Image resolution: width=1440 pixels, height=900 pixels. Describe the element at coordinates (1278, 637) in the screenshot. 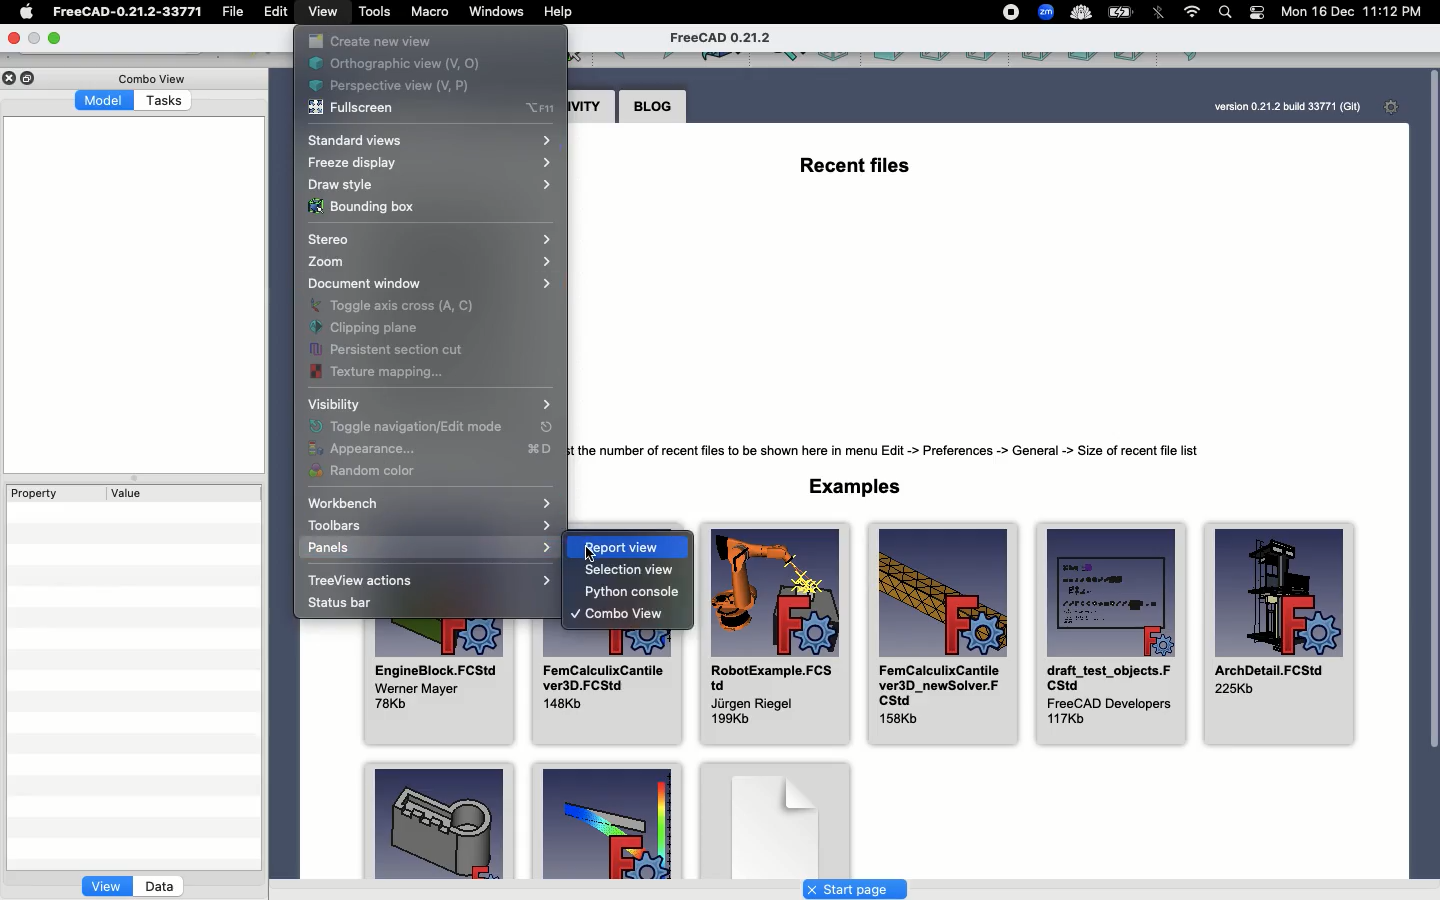

I see `ArchDetail FCStd225Kb` at that location.